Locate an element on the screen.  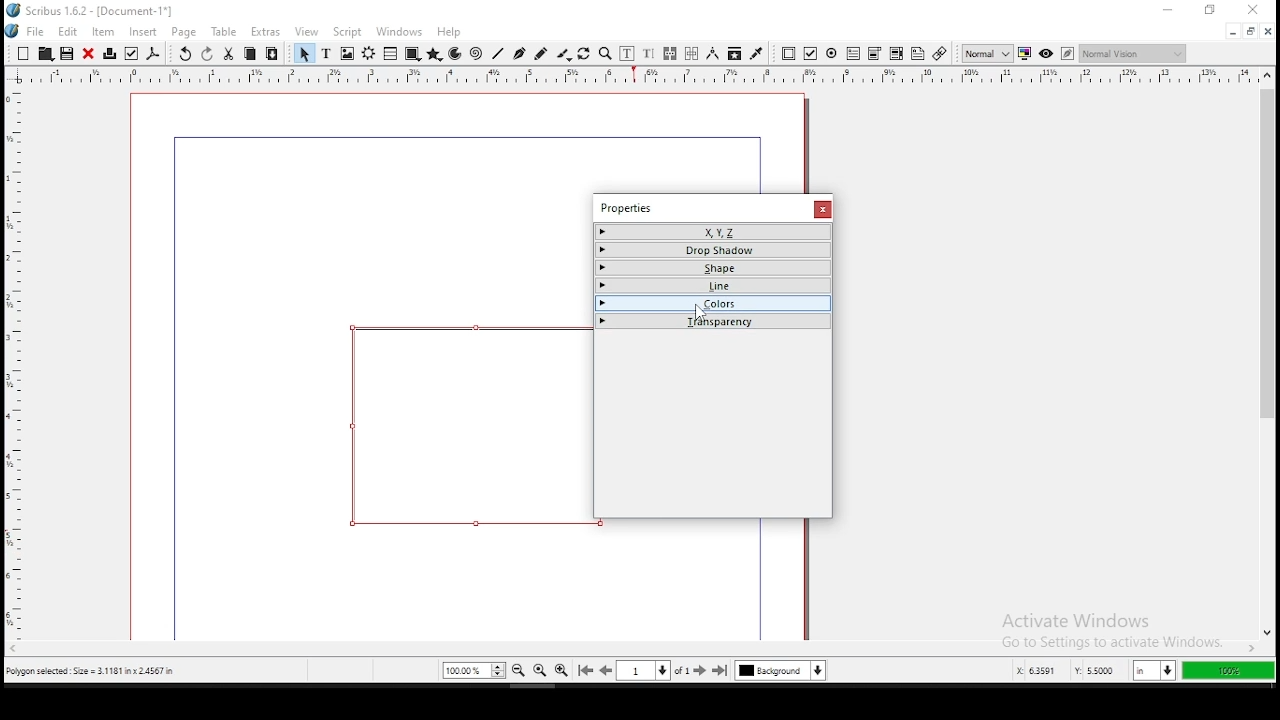
eyedropper is located at coordinates (757, 55).